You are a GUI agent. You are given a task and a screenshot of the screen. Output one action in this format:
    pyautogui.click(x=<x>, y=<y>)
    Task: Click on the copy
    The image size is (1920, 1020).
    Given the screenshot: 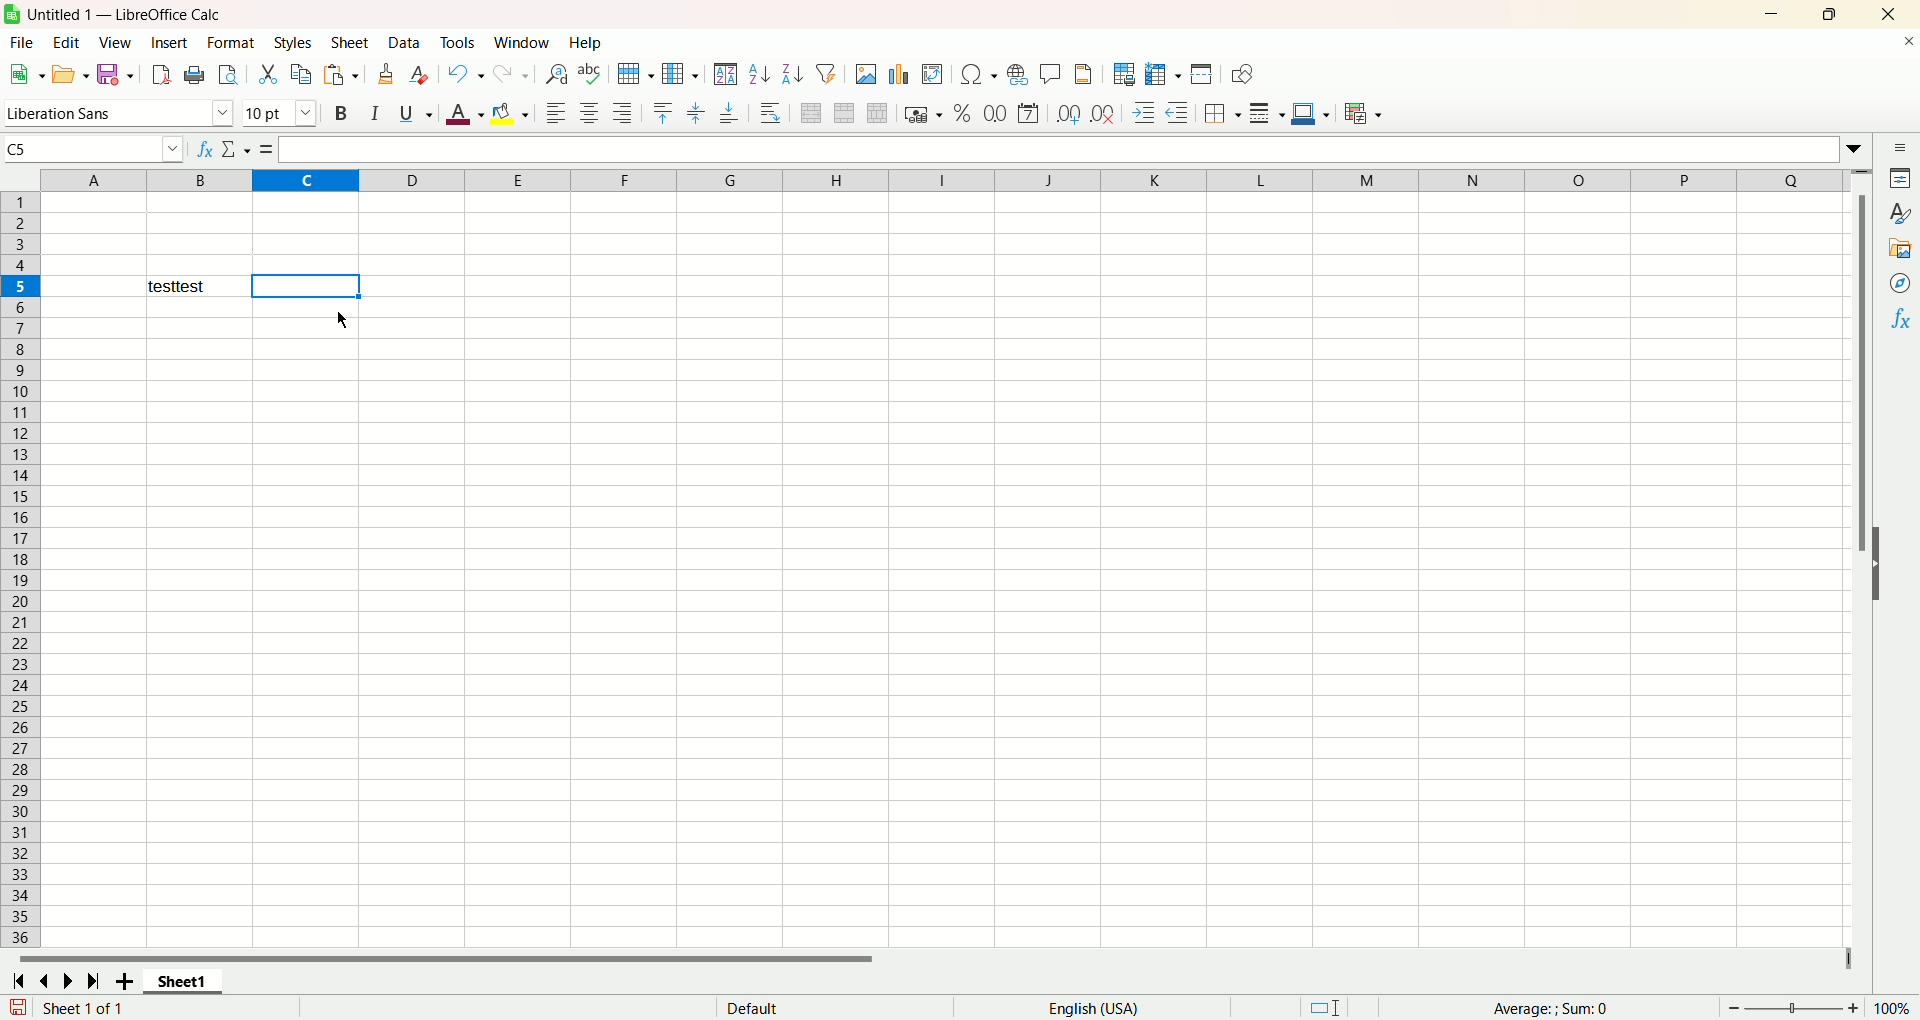 What is the action you would take?
    pyautogui.click(x=301, y=76)
    